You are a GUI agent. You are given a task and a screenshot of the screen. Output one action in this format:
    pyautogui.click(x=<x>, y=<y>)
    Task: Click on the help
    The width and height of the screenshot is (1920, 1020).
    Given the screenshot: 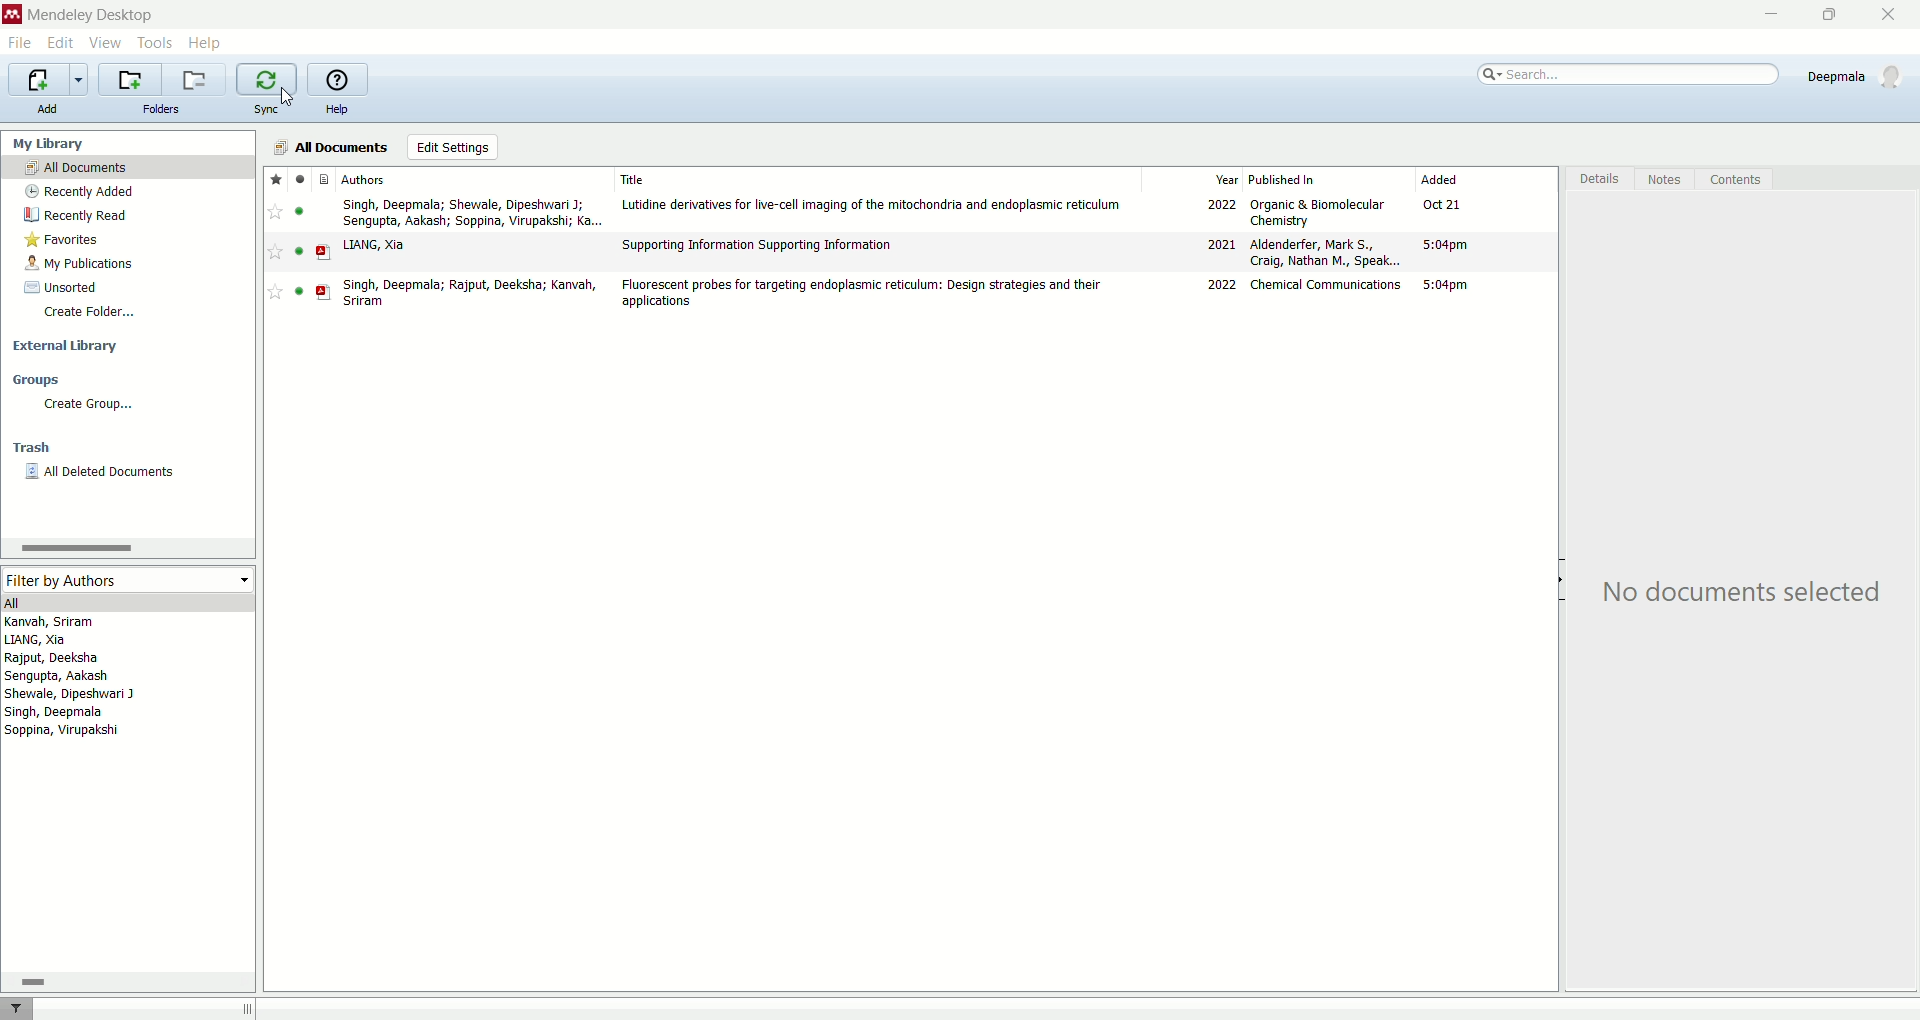 What is the action you would take?
    pyautogui.click(x=341, y=109)
    